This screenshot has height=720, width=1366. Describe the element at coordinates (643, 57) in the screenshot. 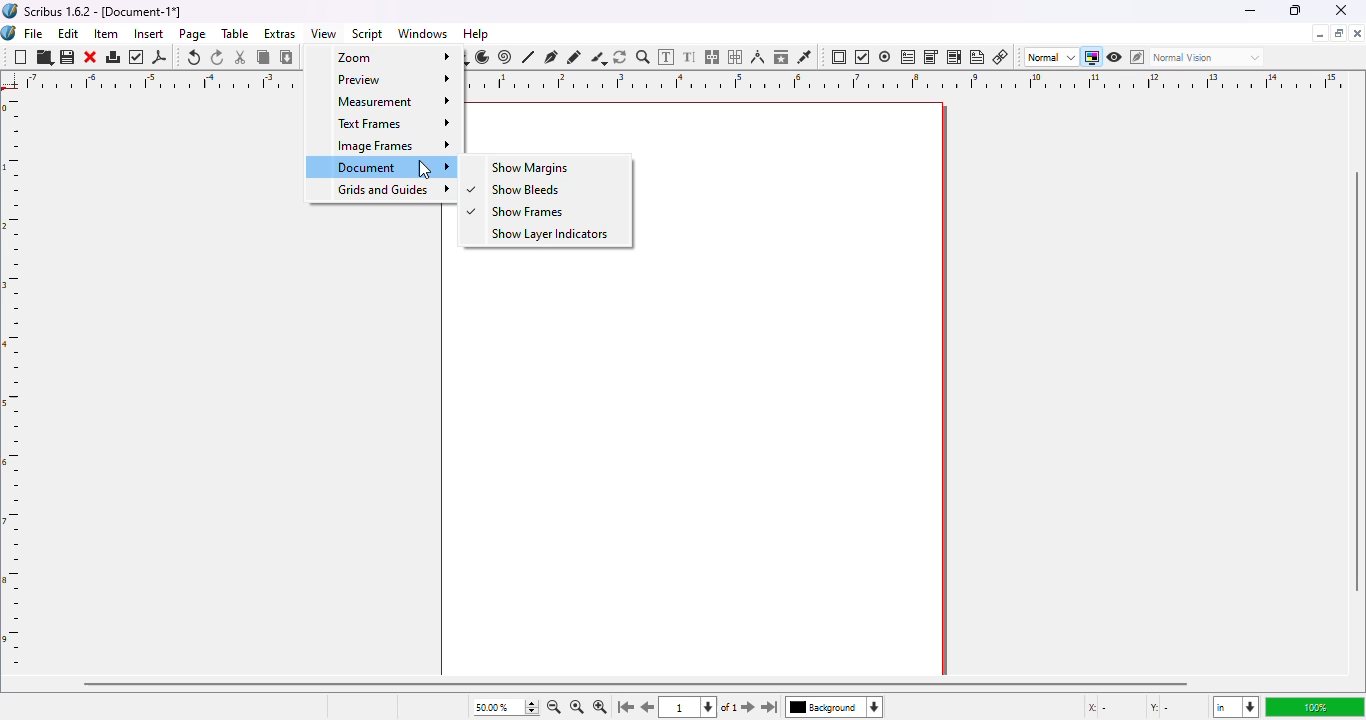

I see `zoom in or out` at that location.